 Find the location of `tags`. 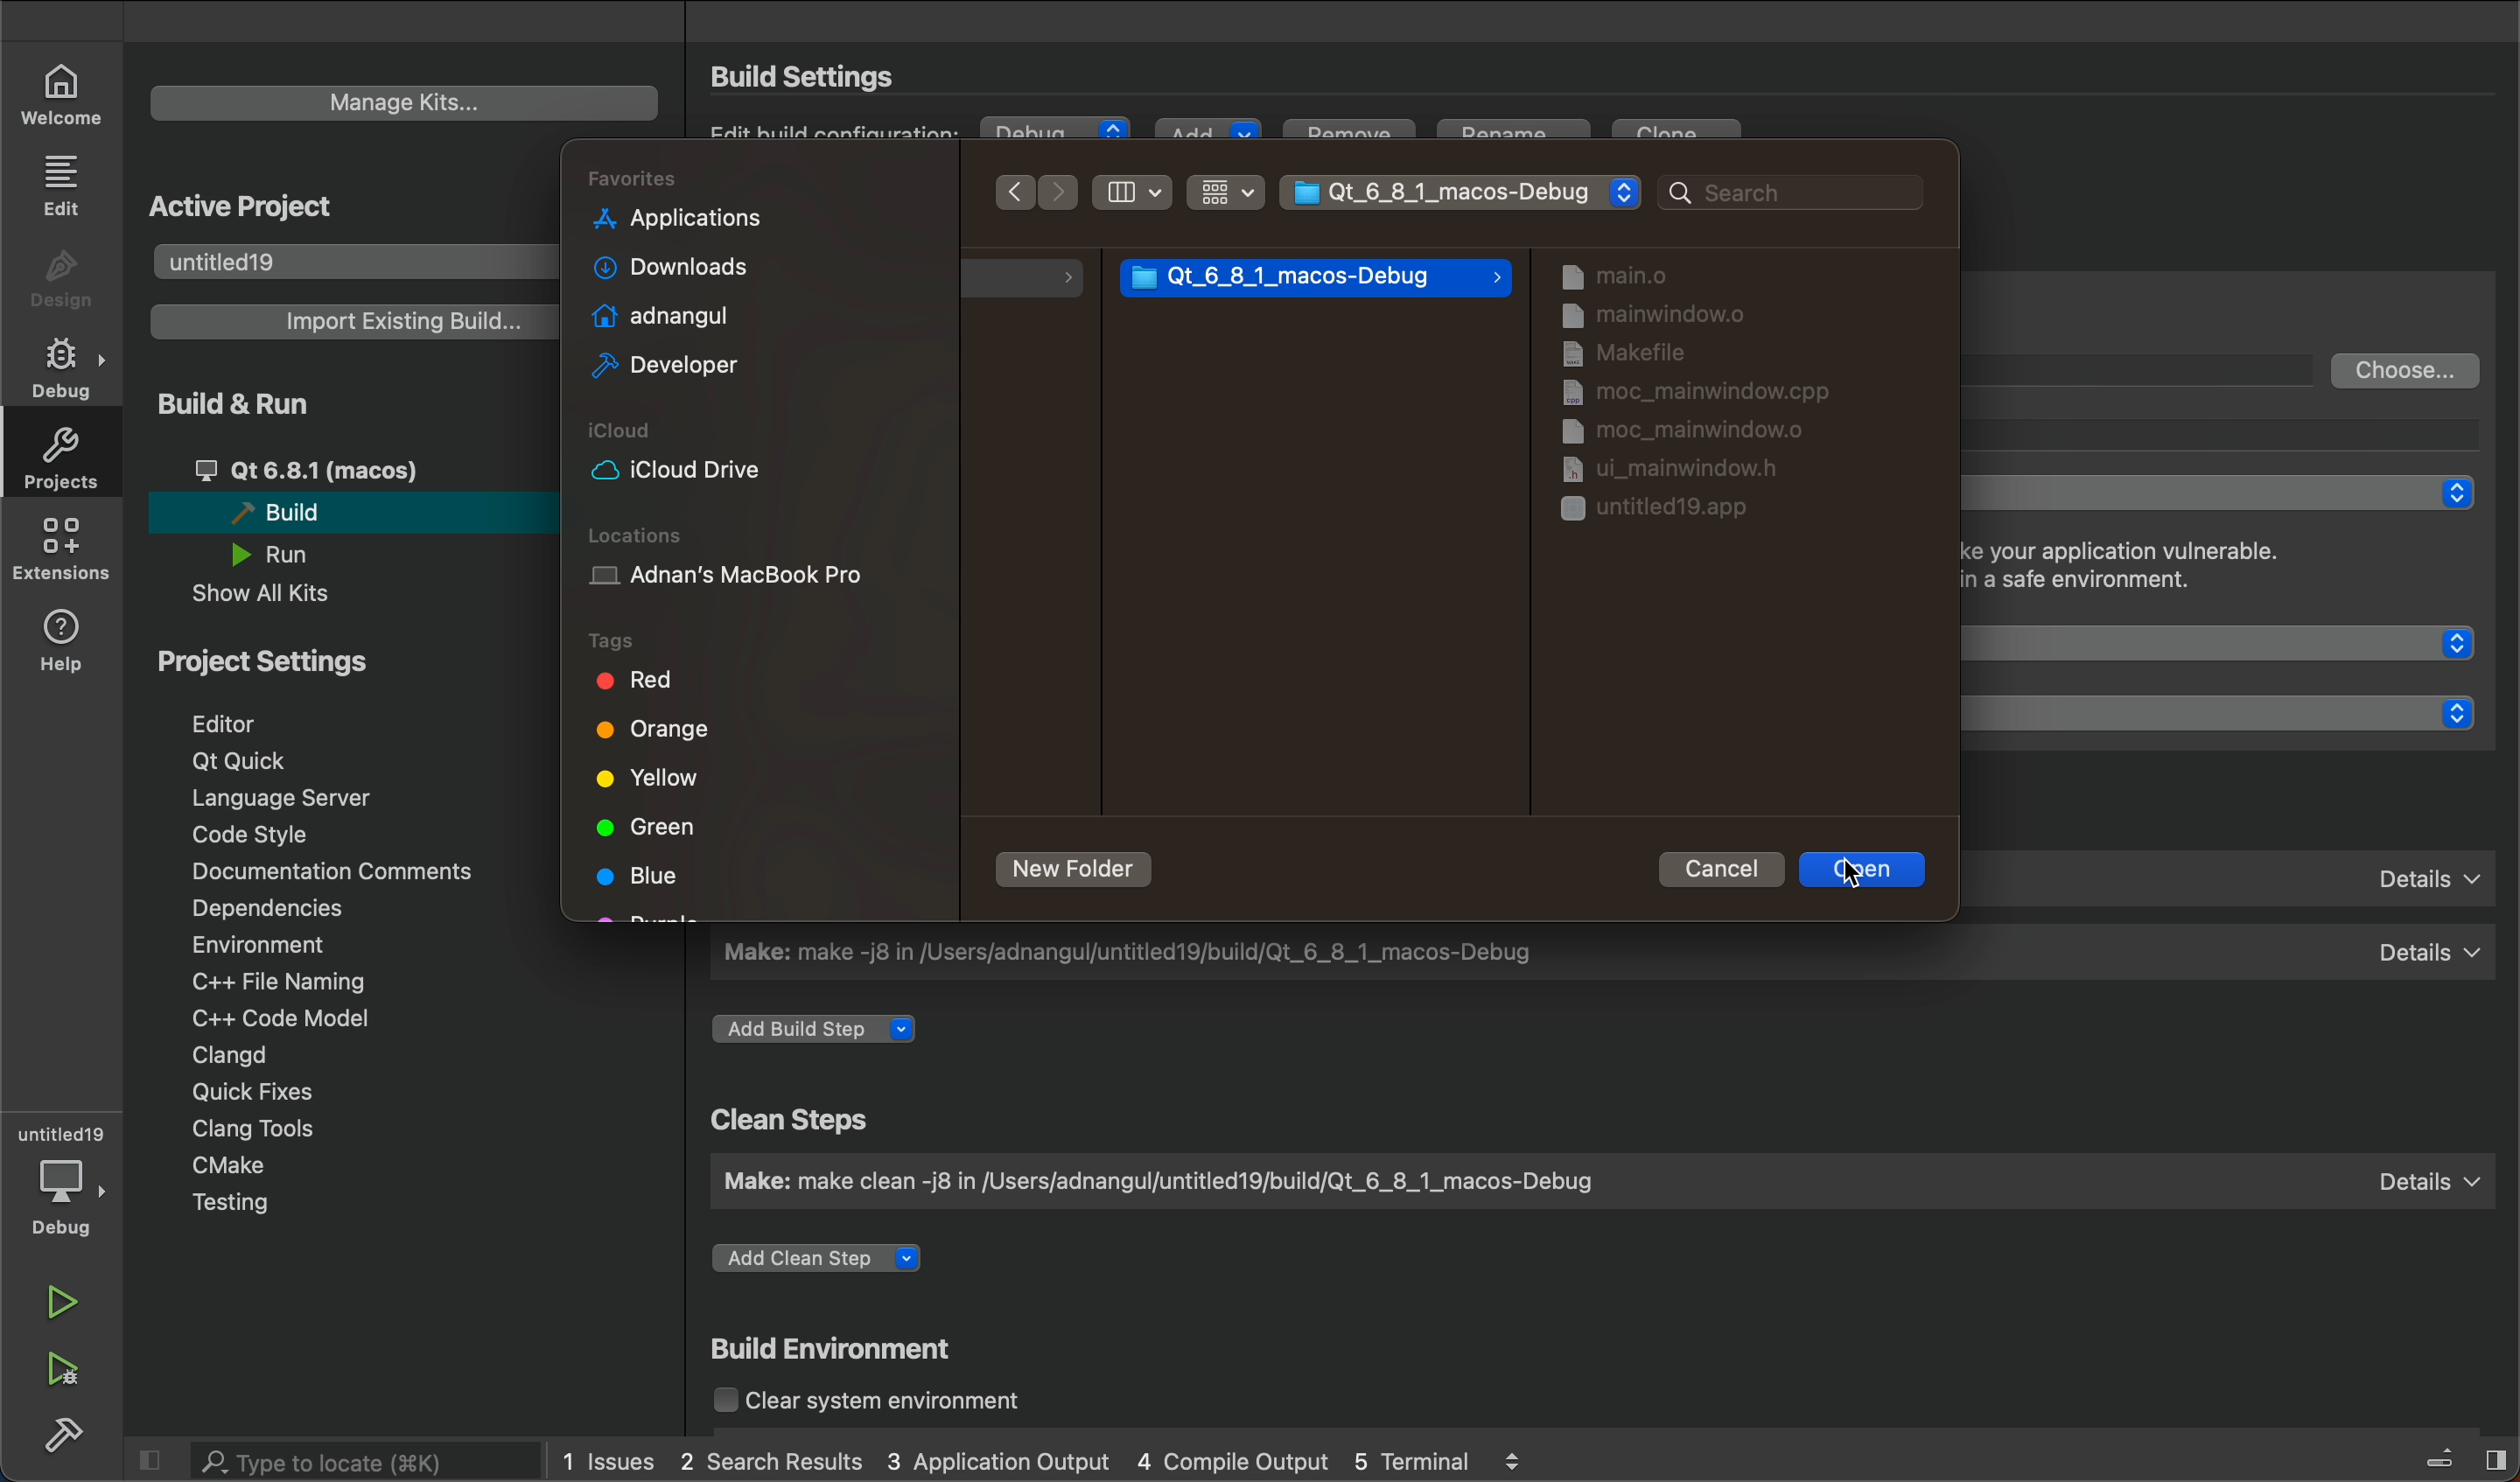

tags is located at coordinates (657, 637).